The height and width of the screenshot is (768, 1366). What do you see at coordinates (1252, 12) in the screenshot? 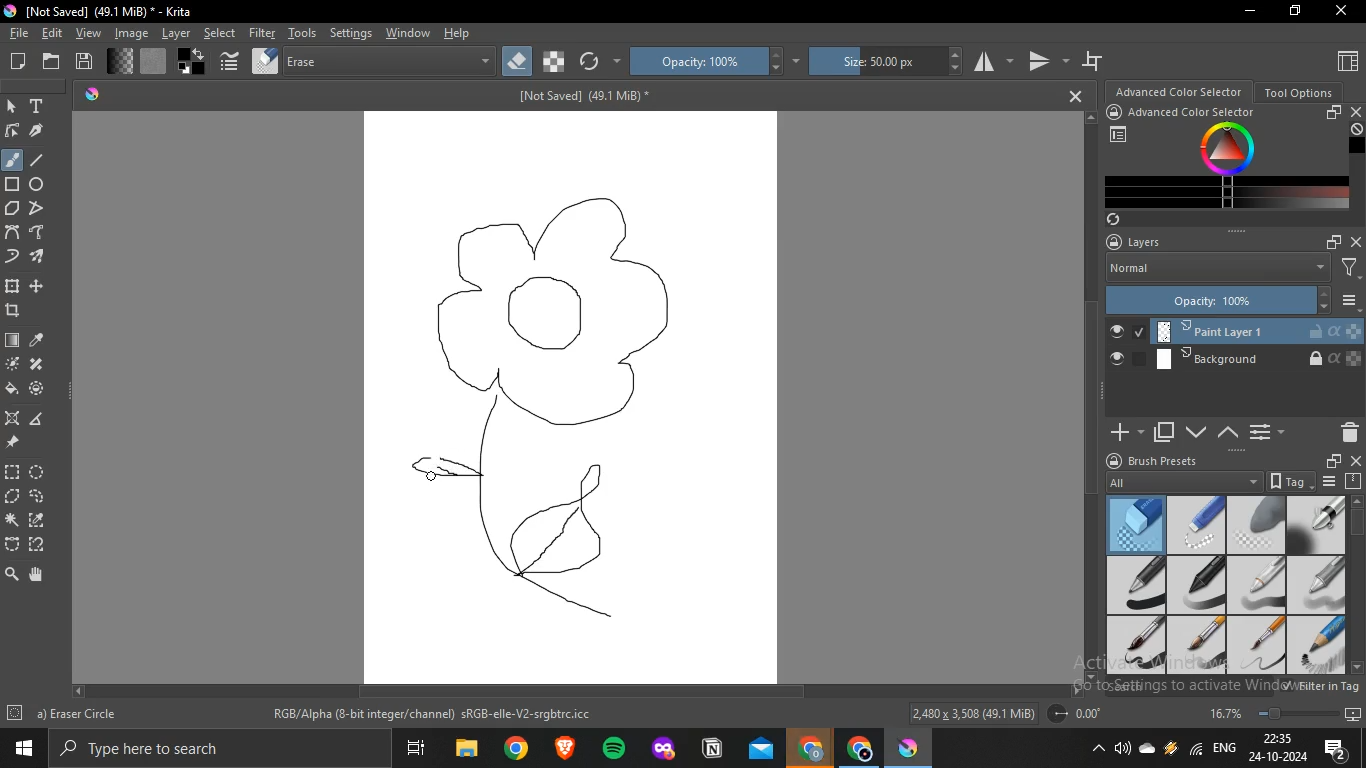
I see `Minimize` at bounding box center [1252, 12].